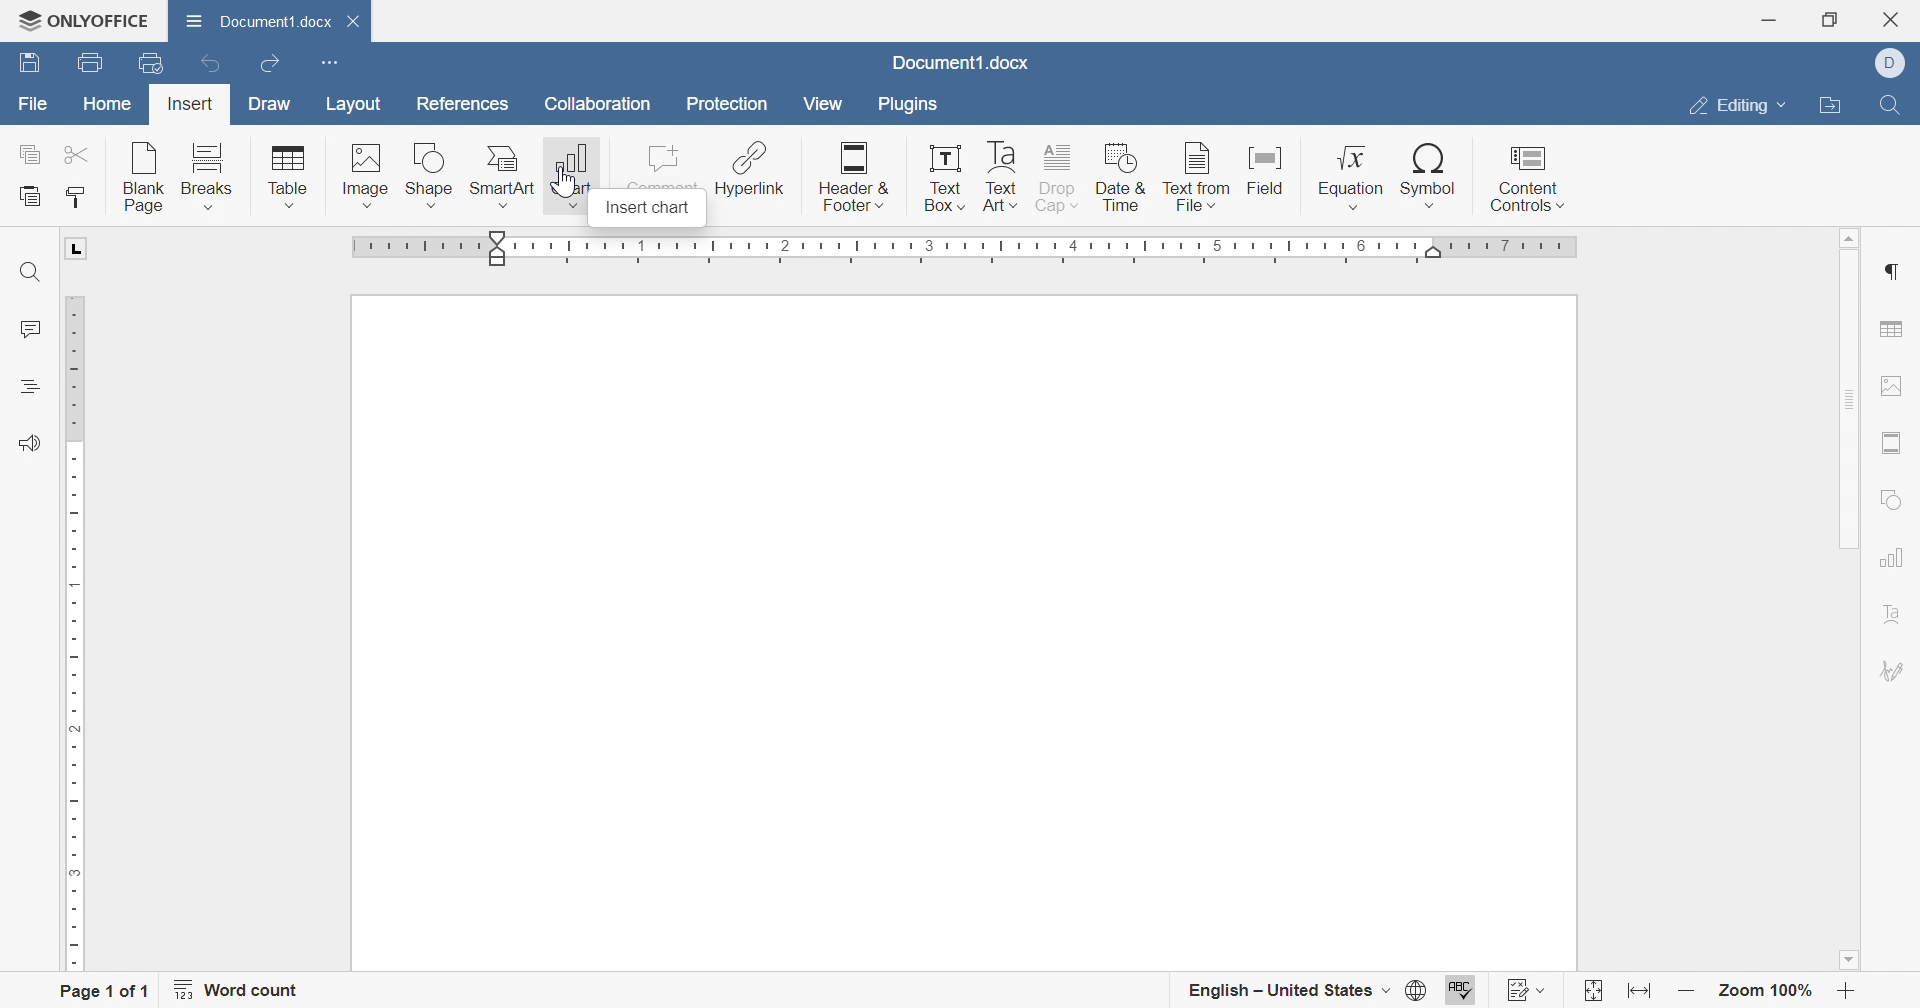 This screenshot has height=1008, width=1920. I want to click on Ruler, so click(77, 634).